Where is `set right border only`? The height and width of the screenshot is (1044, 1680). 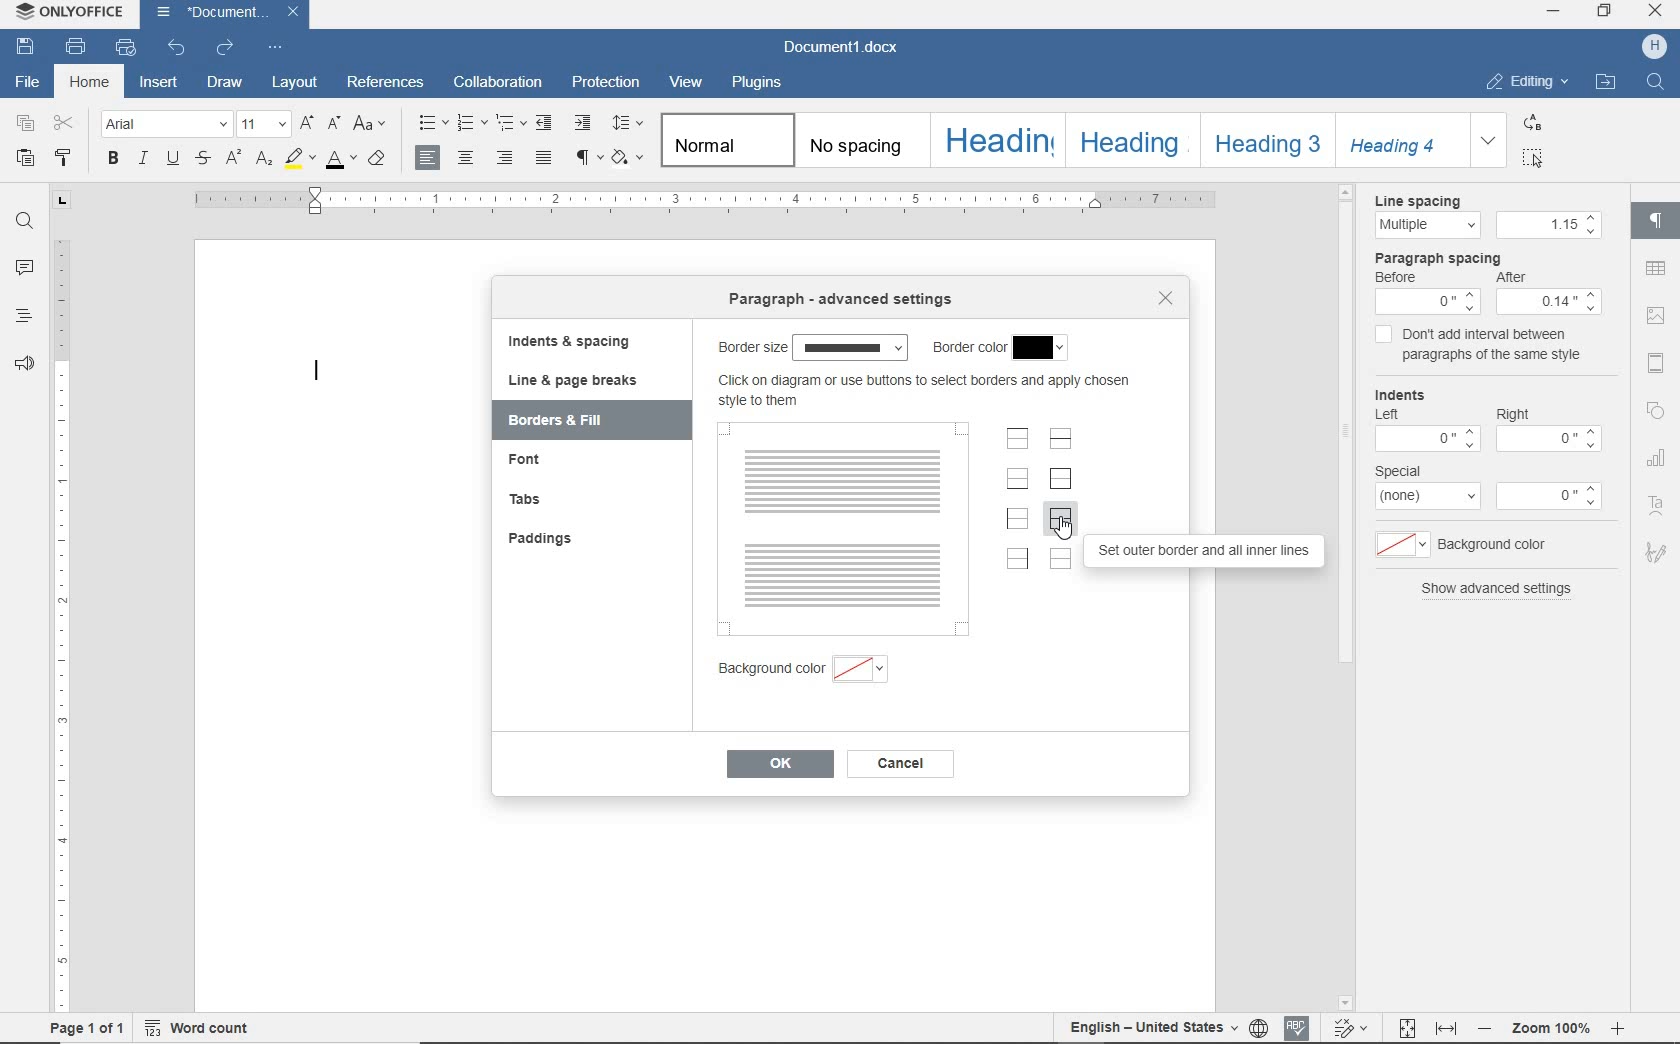
set right border only is located at coordinates (1021, 562).